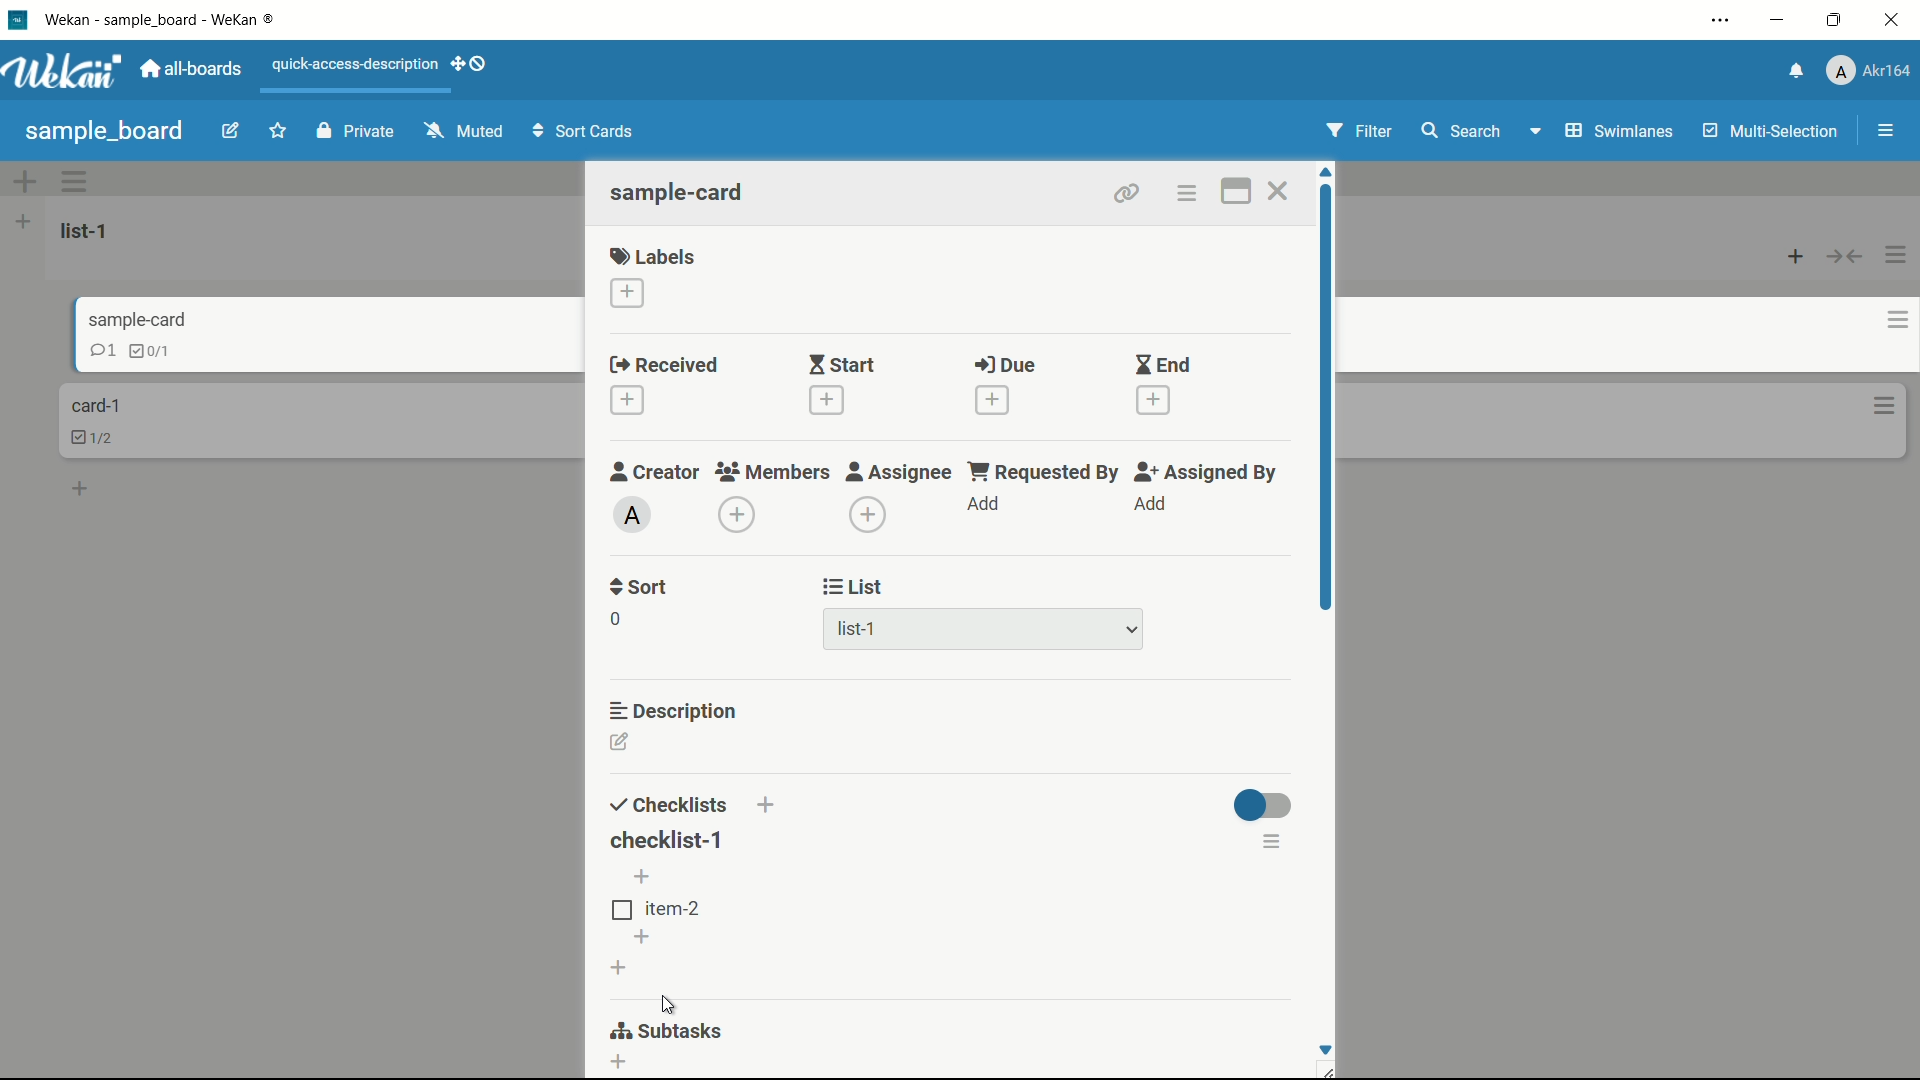 The width and height of the screenshot is (1920, 1080). I want to click on open or close sidebar, so click(1885, 131).